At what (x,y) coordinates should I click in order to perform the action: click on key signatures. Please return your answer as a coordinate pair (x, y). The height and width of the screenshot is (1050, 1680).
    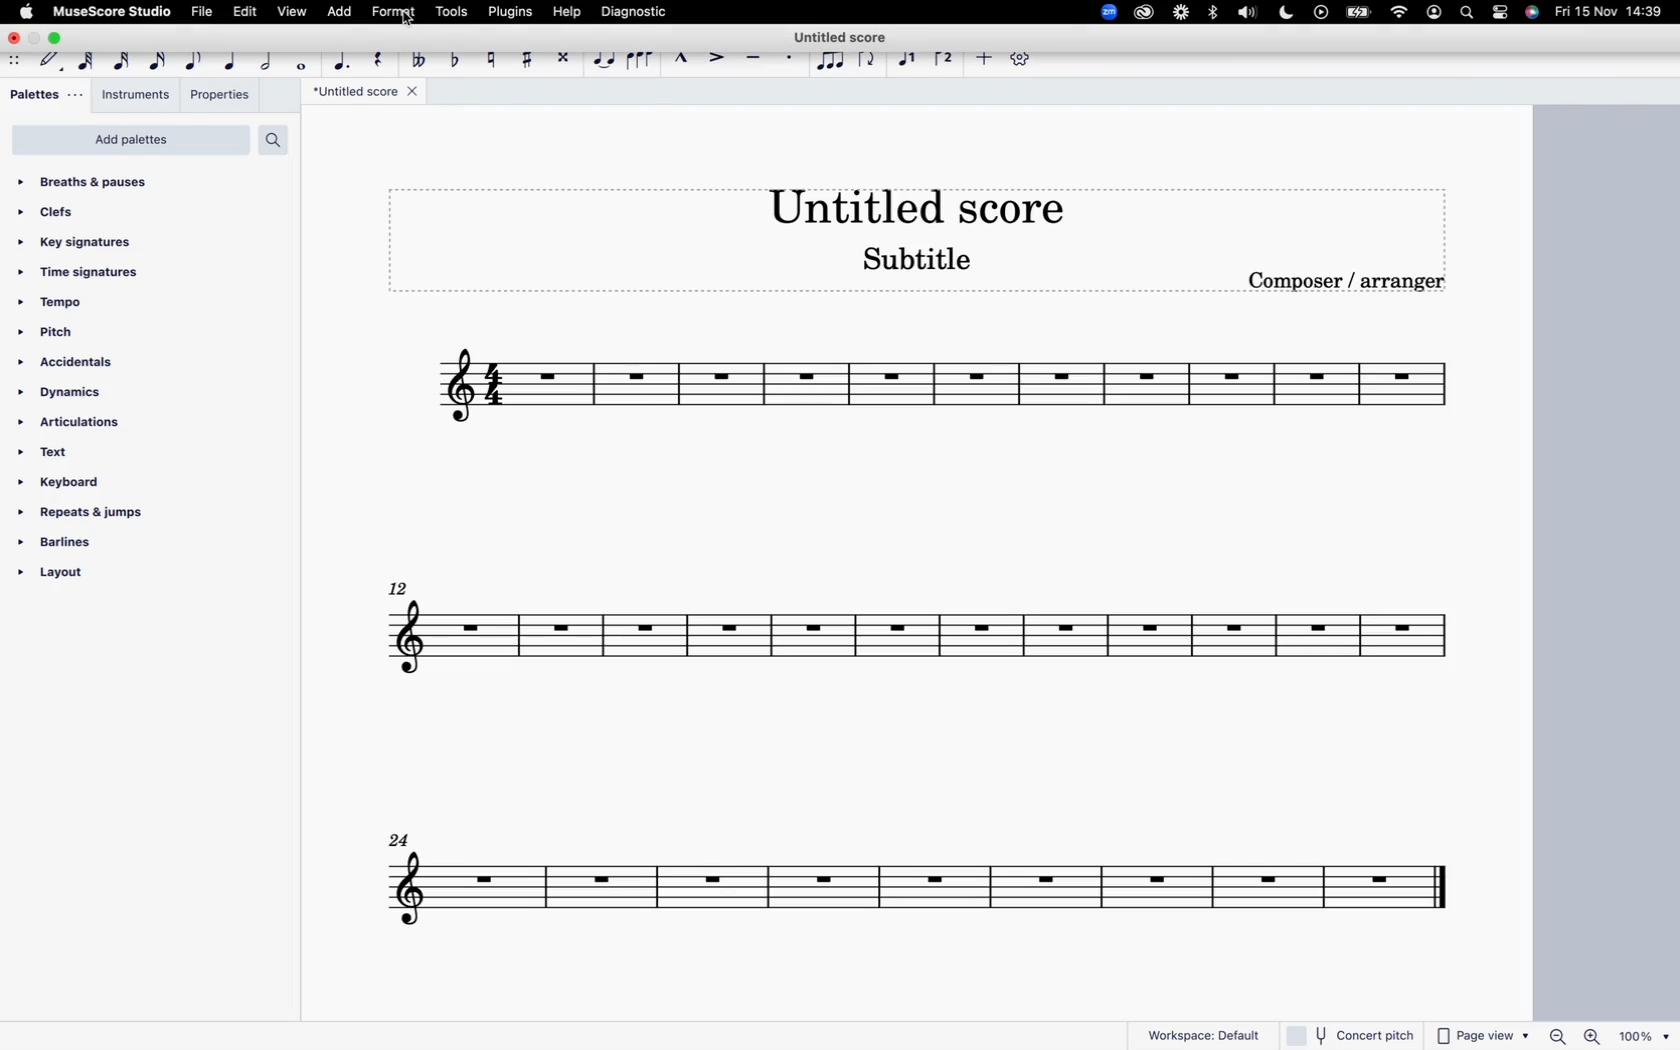
    Looking at the image, I should click on (78, 241).